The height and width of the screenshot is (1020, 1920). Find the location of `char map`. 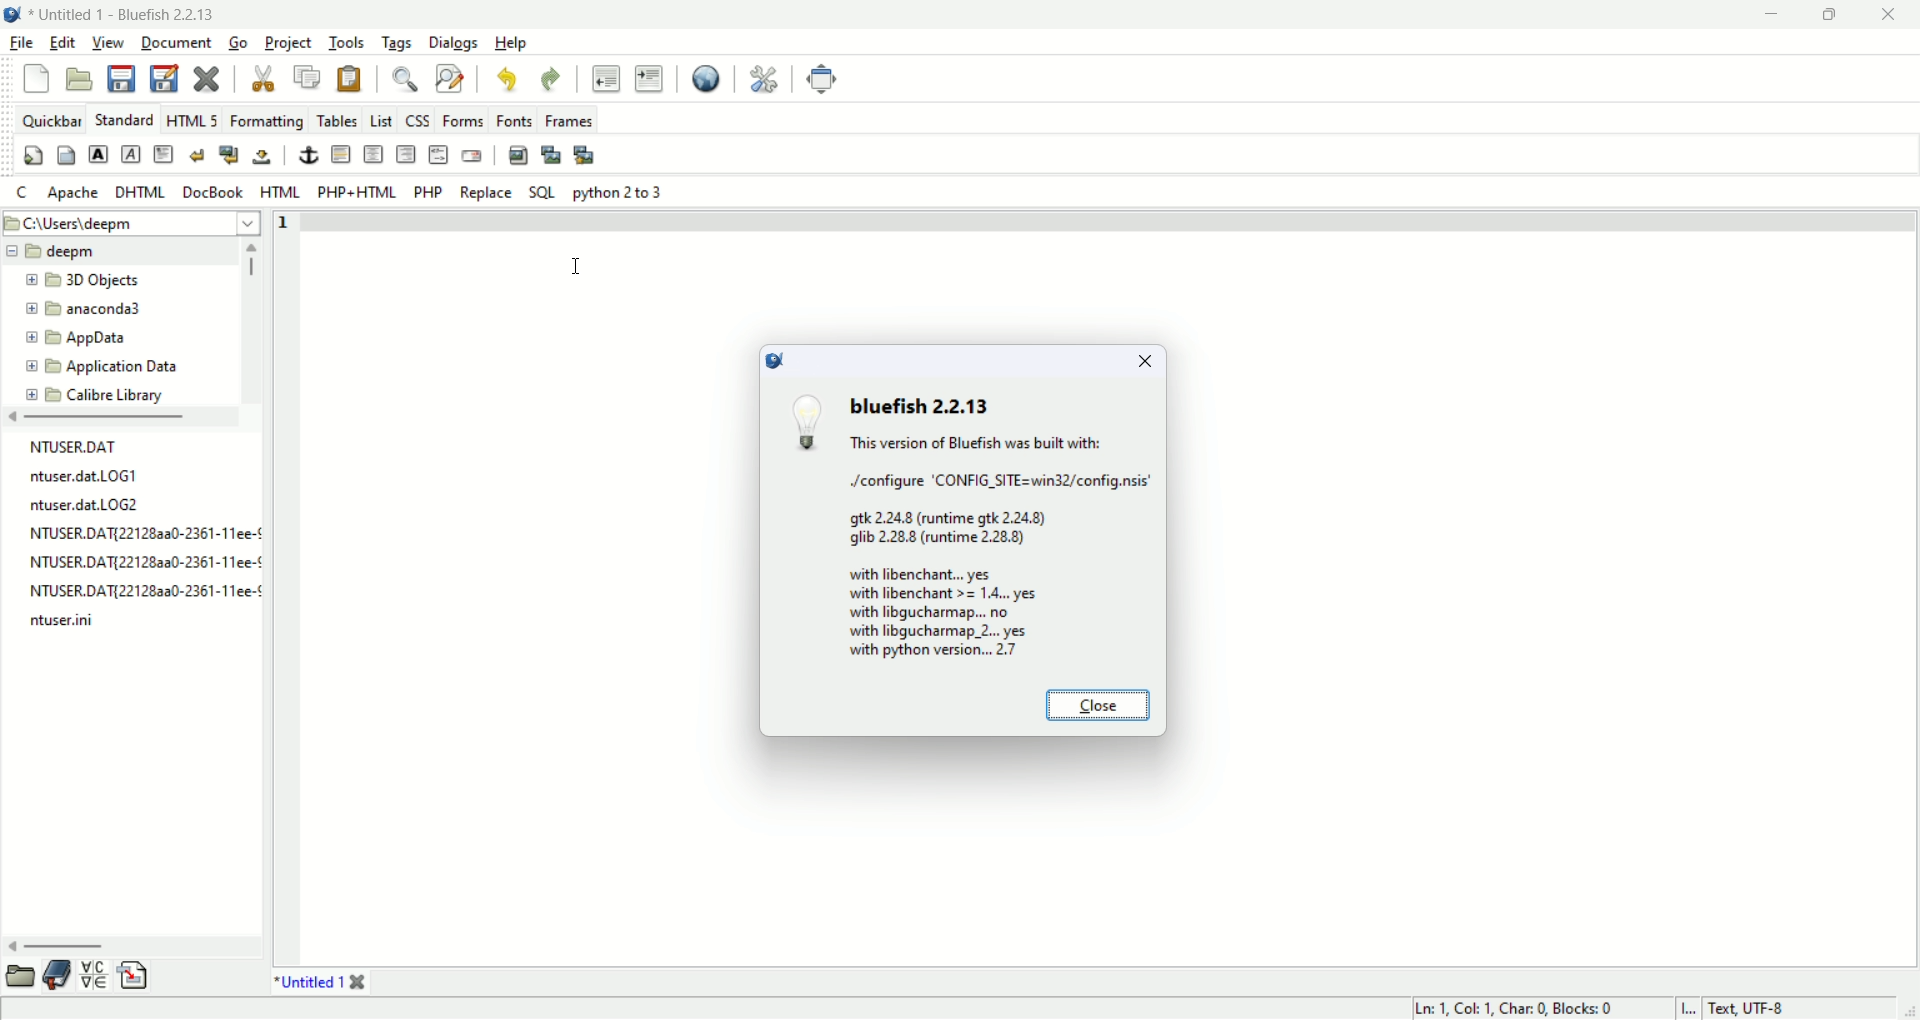

char map is located at coordinates (93, 974).